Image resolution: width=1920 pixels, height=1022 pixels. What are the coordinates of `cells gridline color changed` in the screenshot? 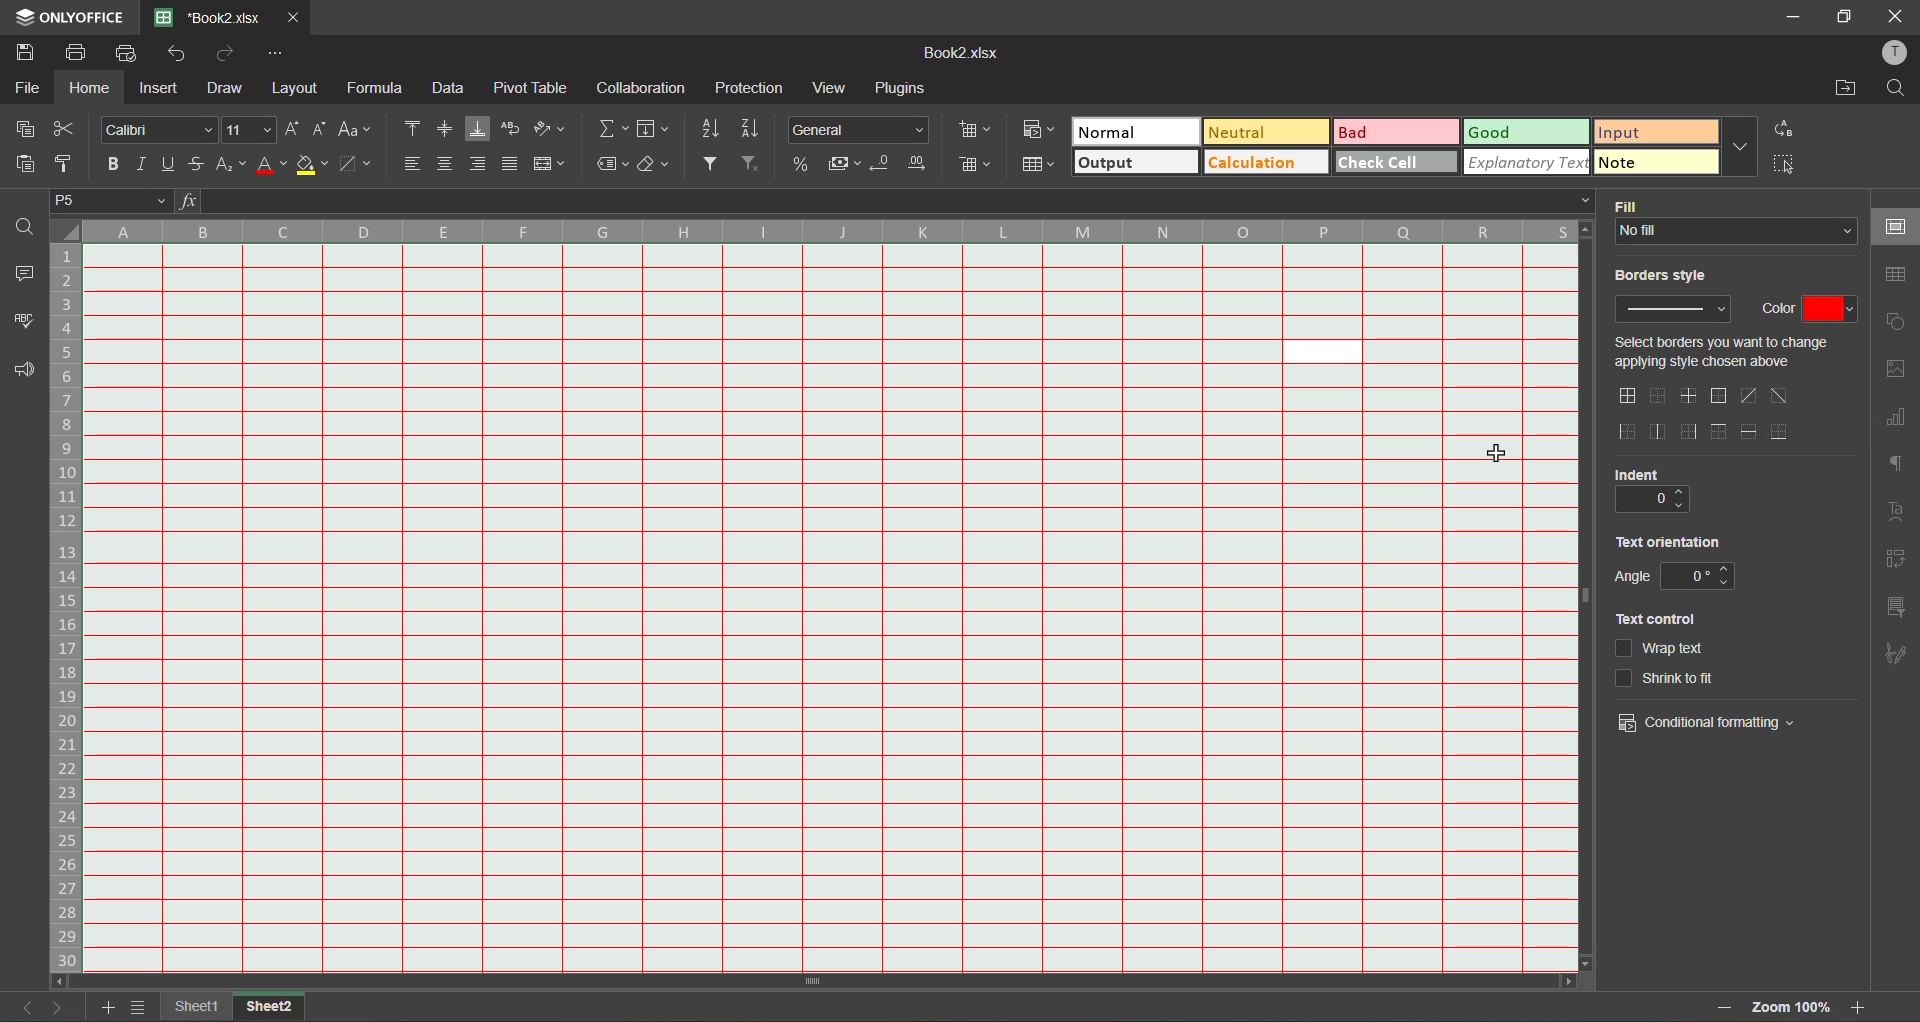 It's located at (833, 606).